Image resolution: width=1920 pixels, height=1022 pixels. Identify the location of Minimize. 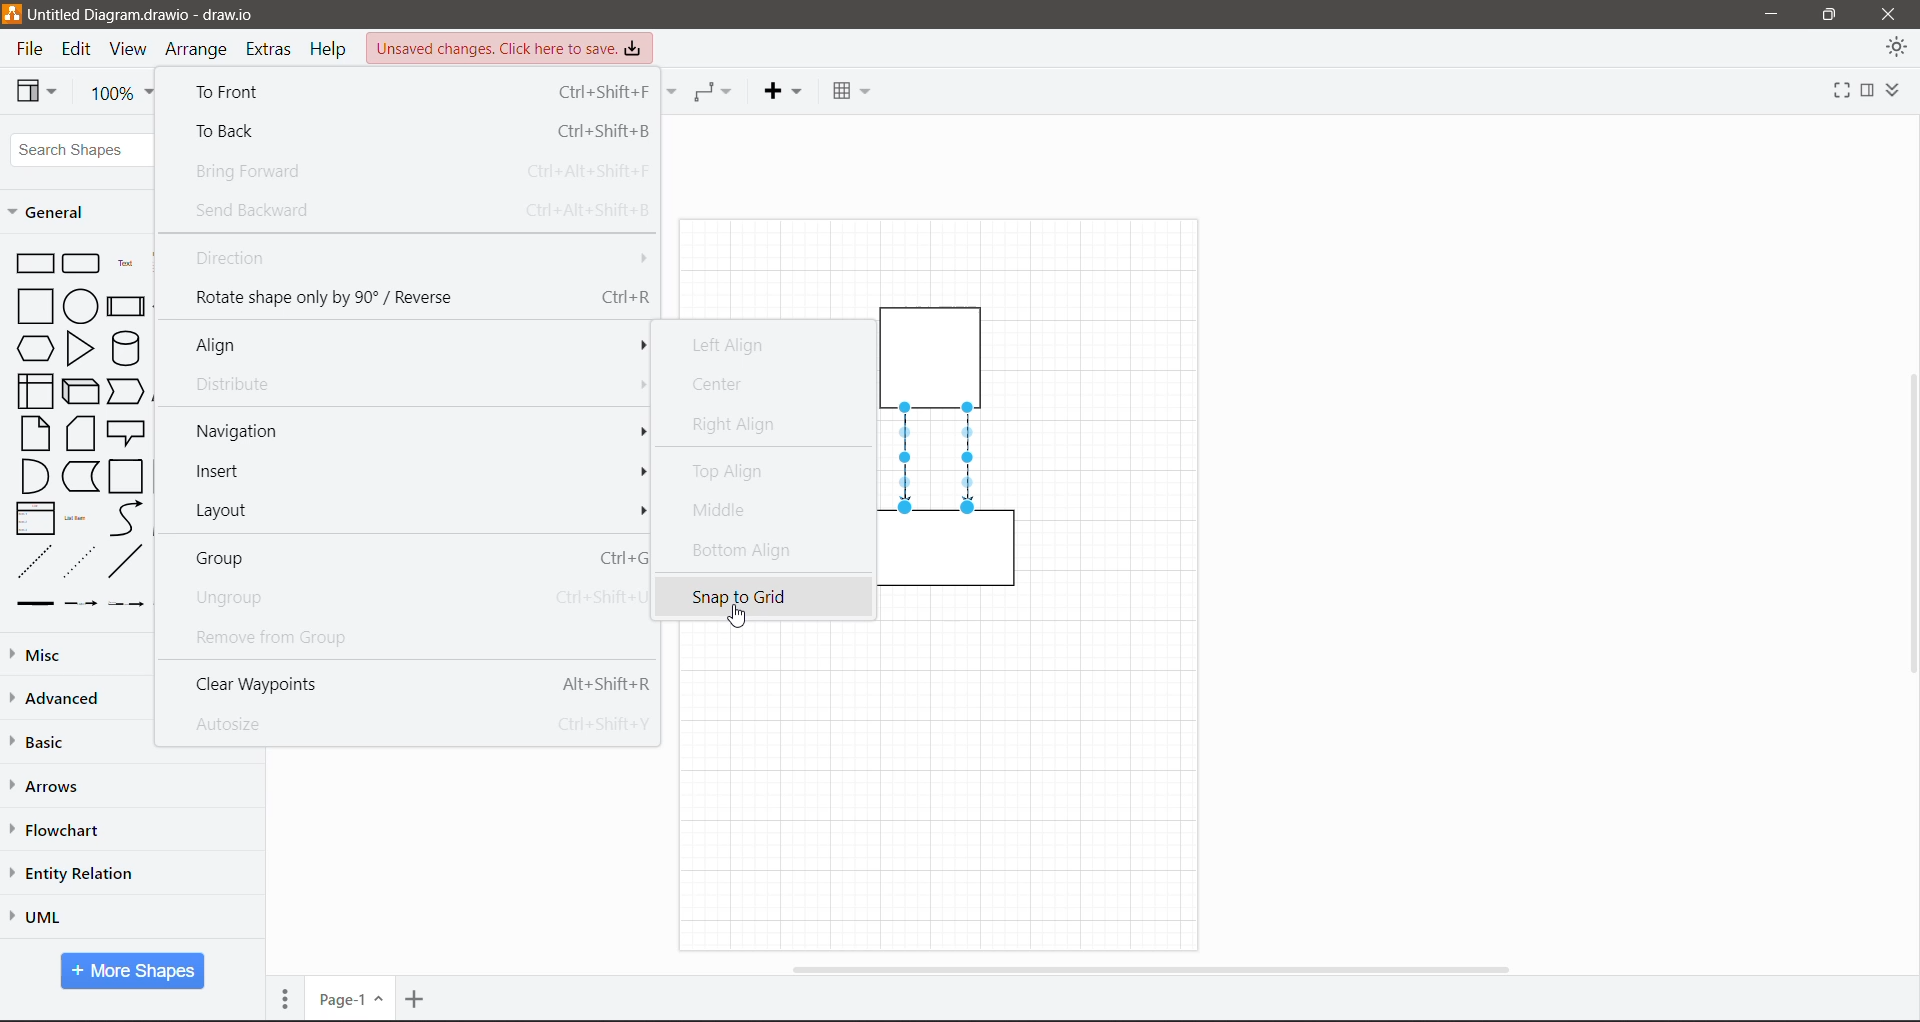
(1766, 15).